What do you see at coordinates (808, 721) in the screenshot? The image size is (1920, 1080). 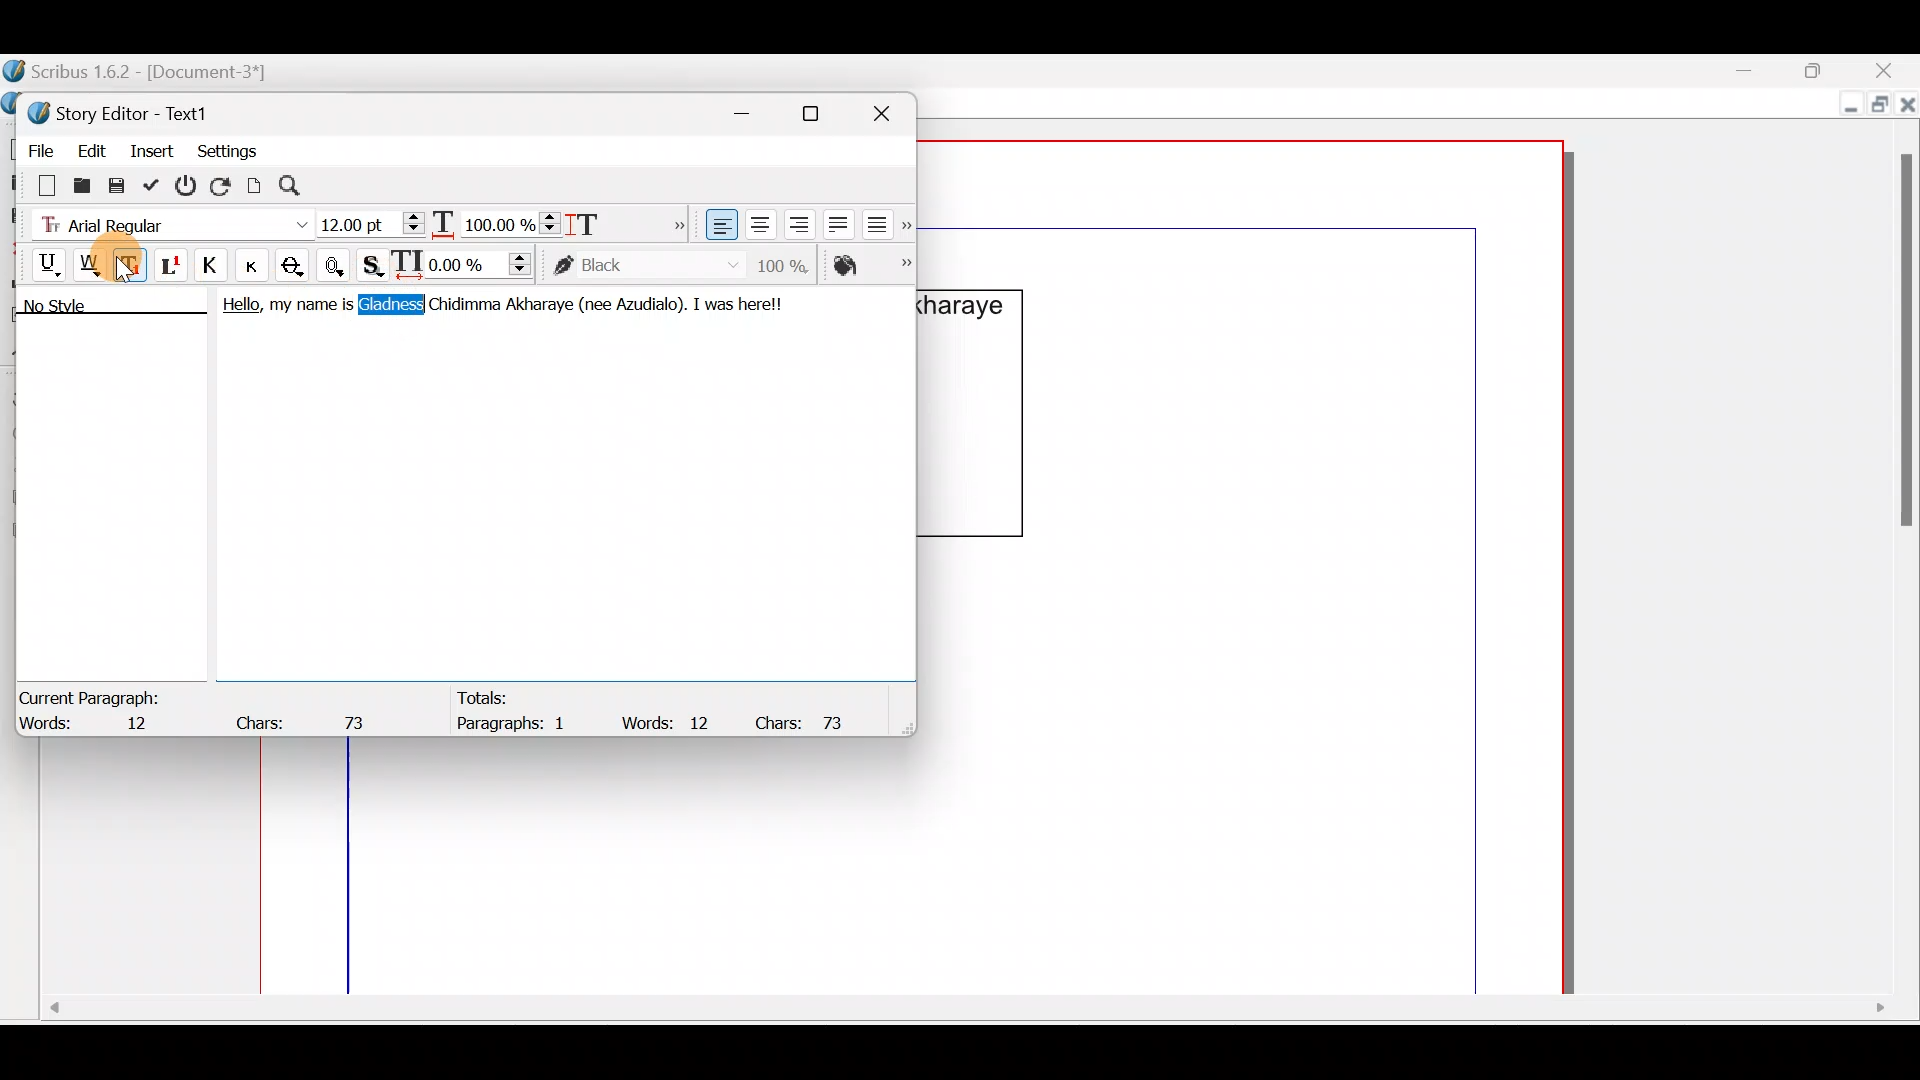 I see `Chars: 73` at bounding box center [808, 721].